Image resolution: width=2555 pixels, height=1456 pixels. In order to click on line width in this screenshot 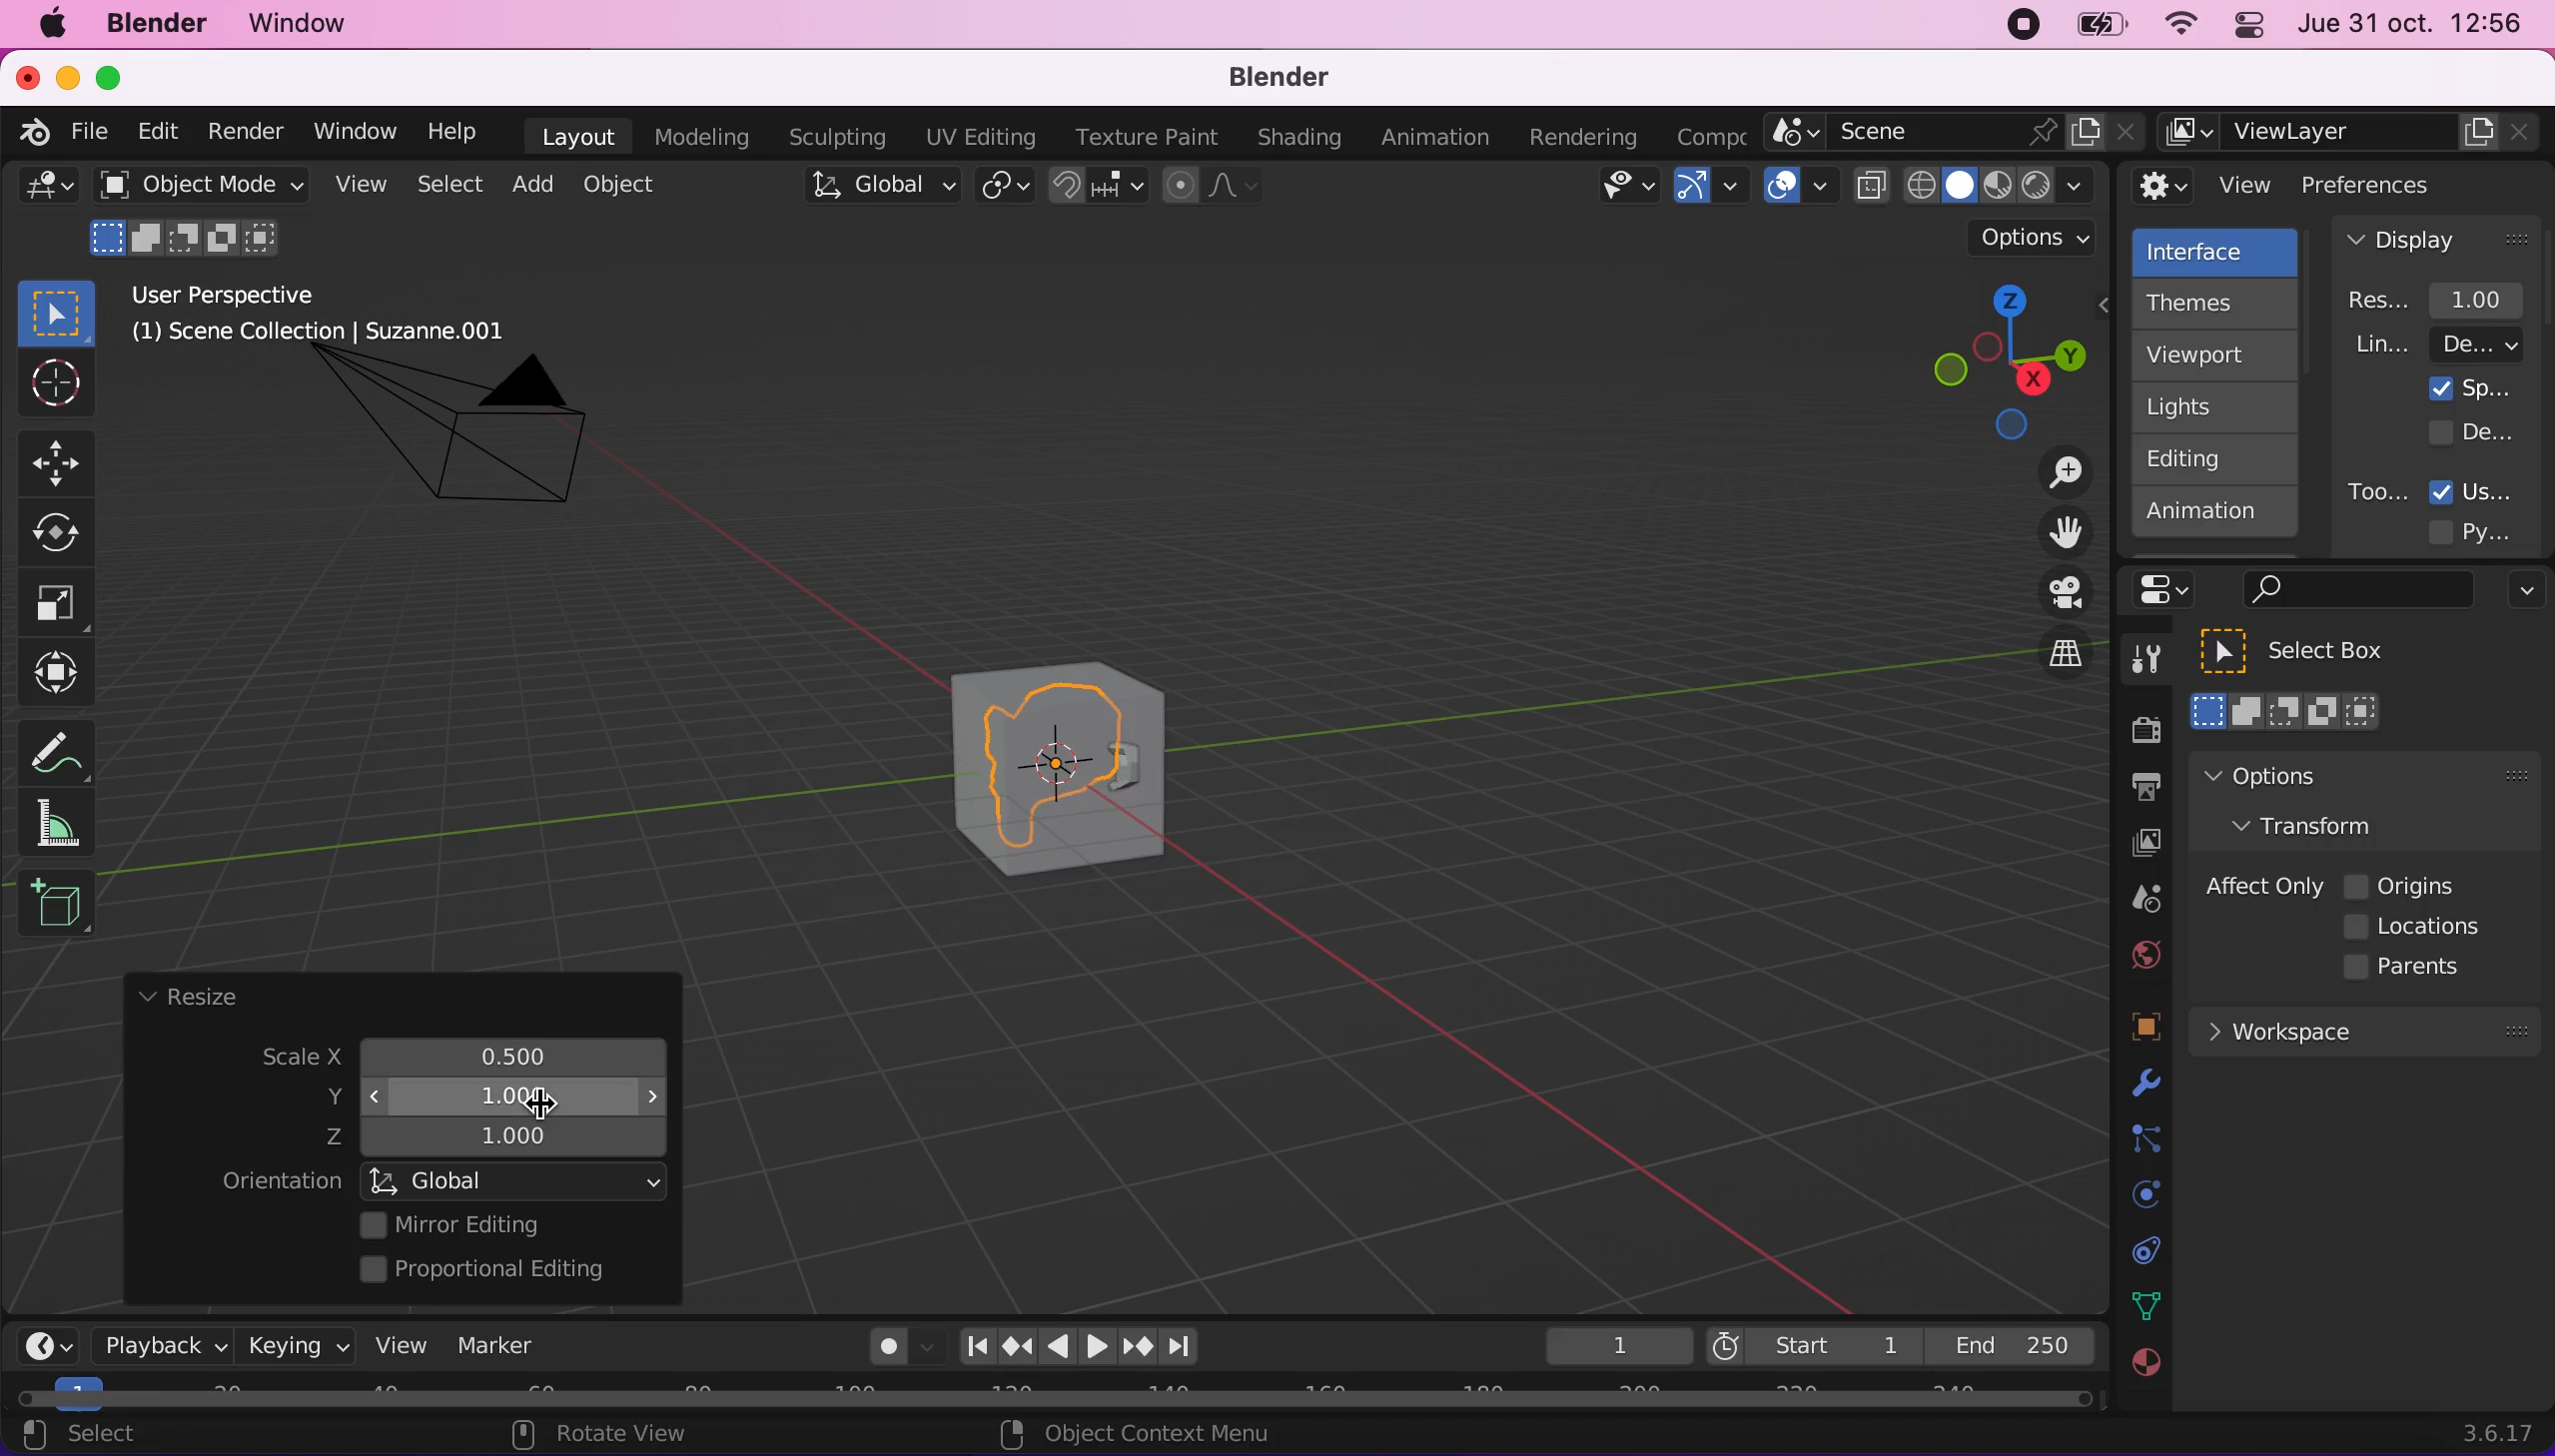, I will do `click(2437, 344)`.